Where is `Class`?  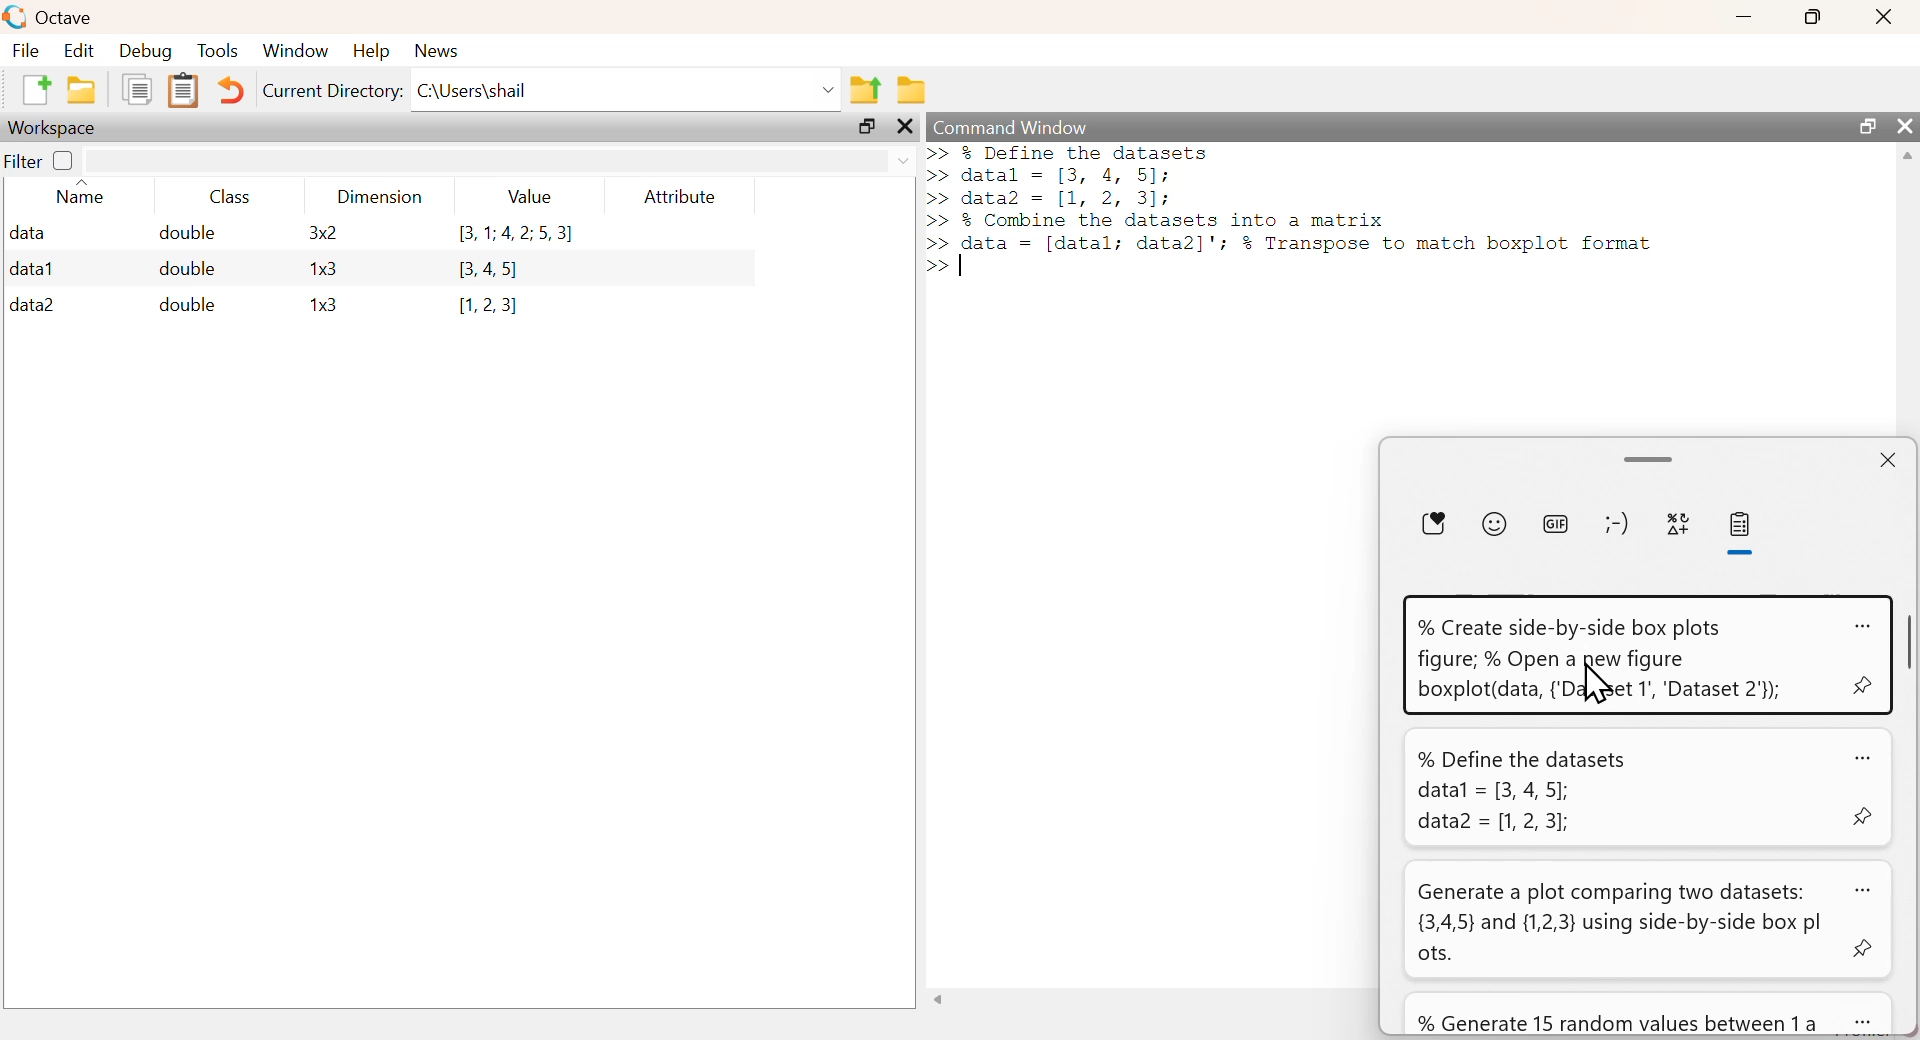
Class is located at coordinates (236, 197).